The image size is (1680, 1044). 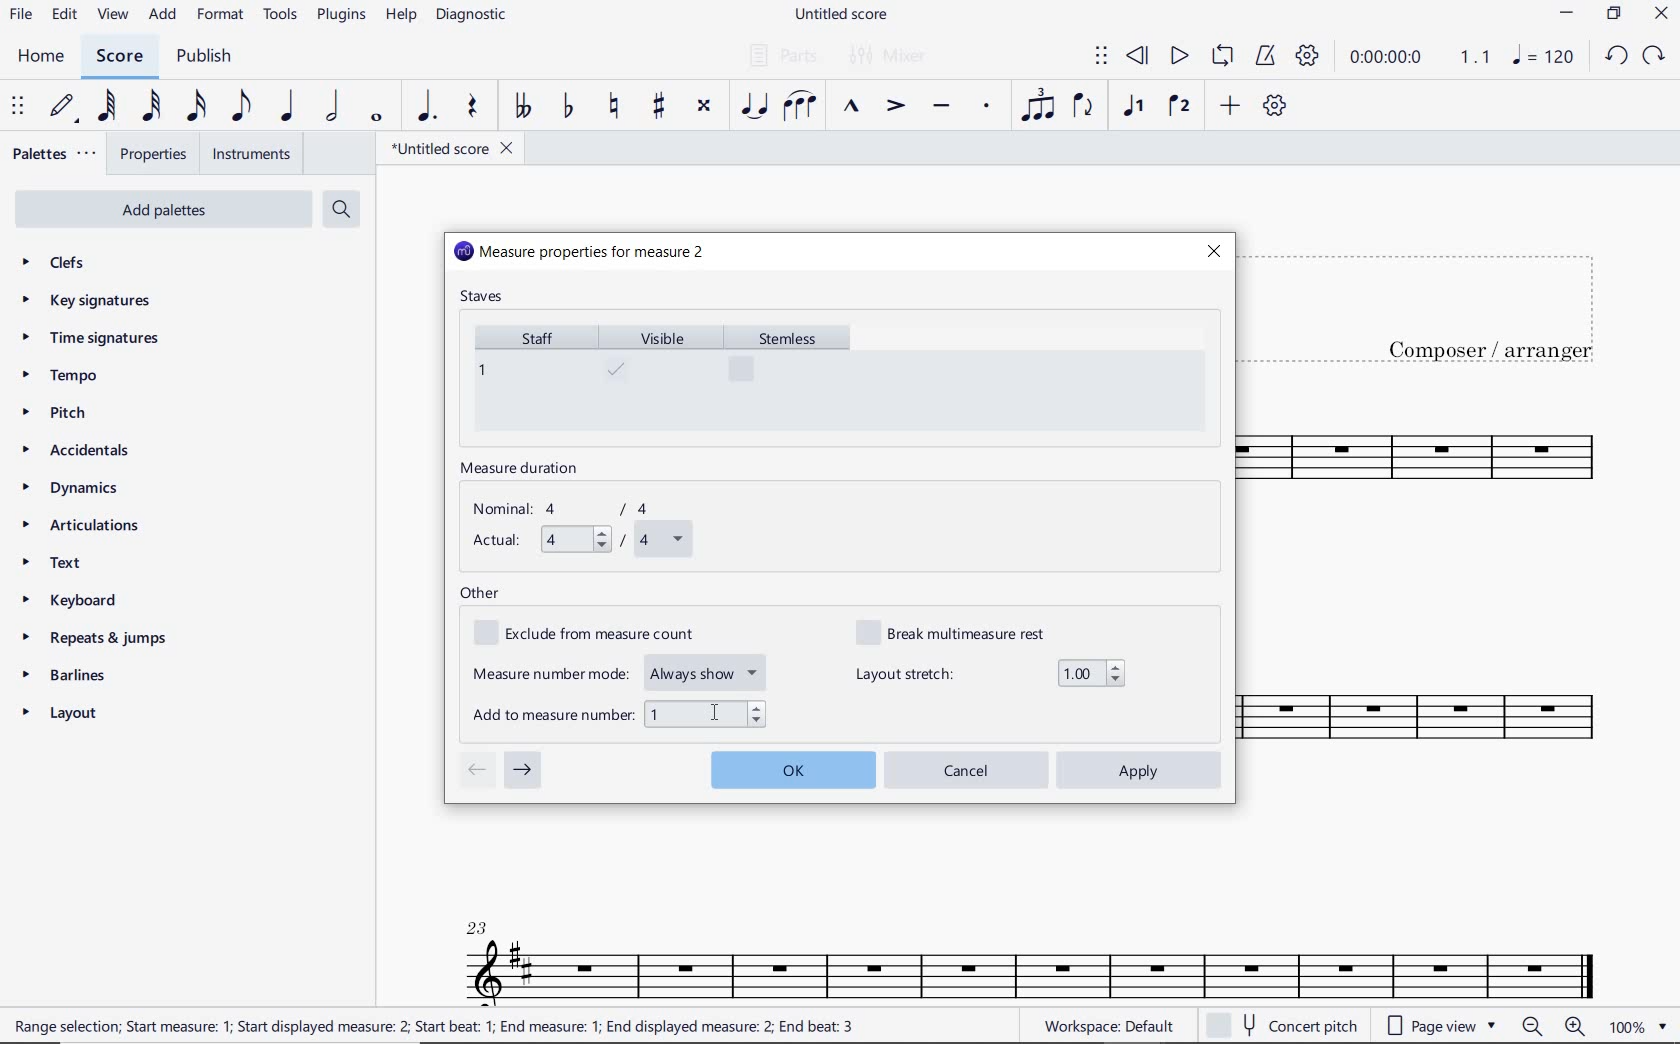 I want to click on zoom factor, so click(x=1638, y=1027).